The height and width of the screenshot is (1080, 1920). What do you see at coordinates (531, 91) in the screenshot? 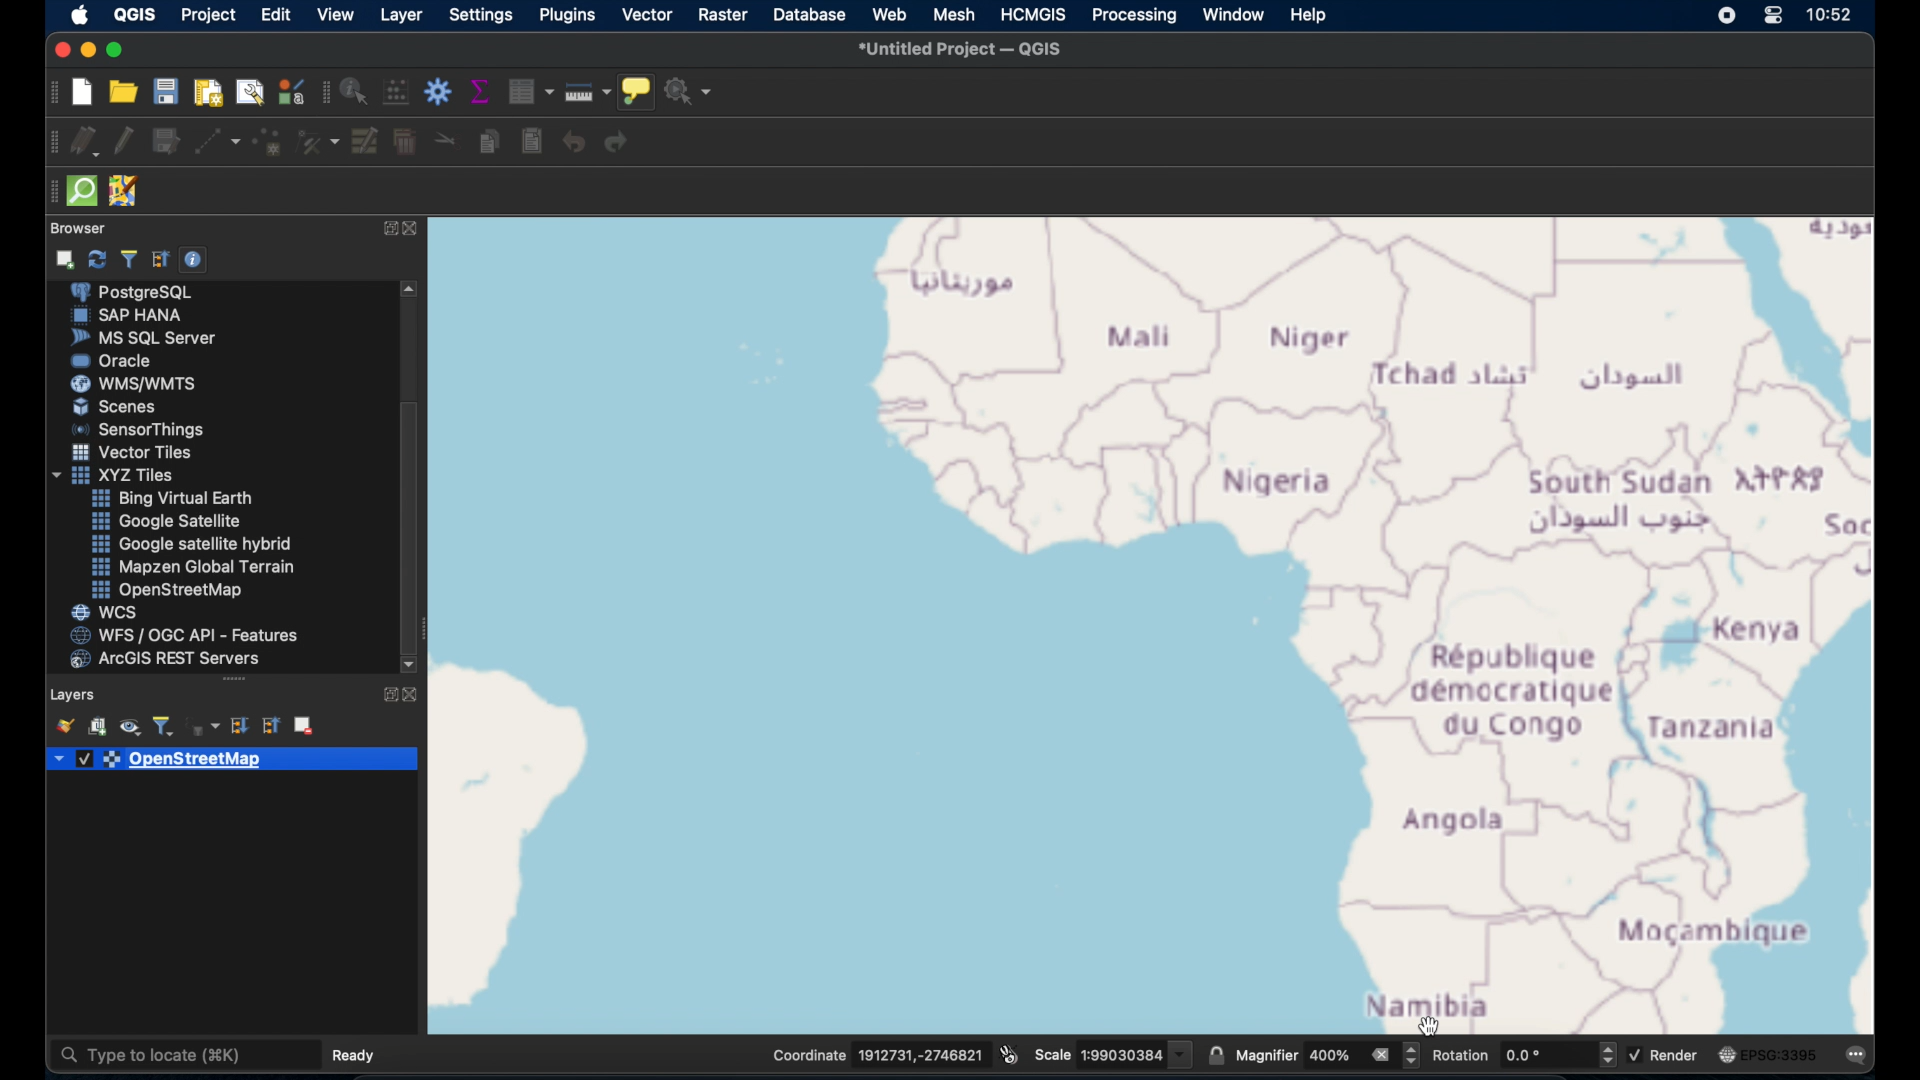
I see `open attribute table` at bounding box center [531, 91].